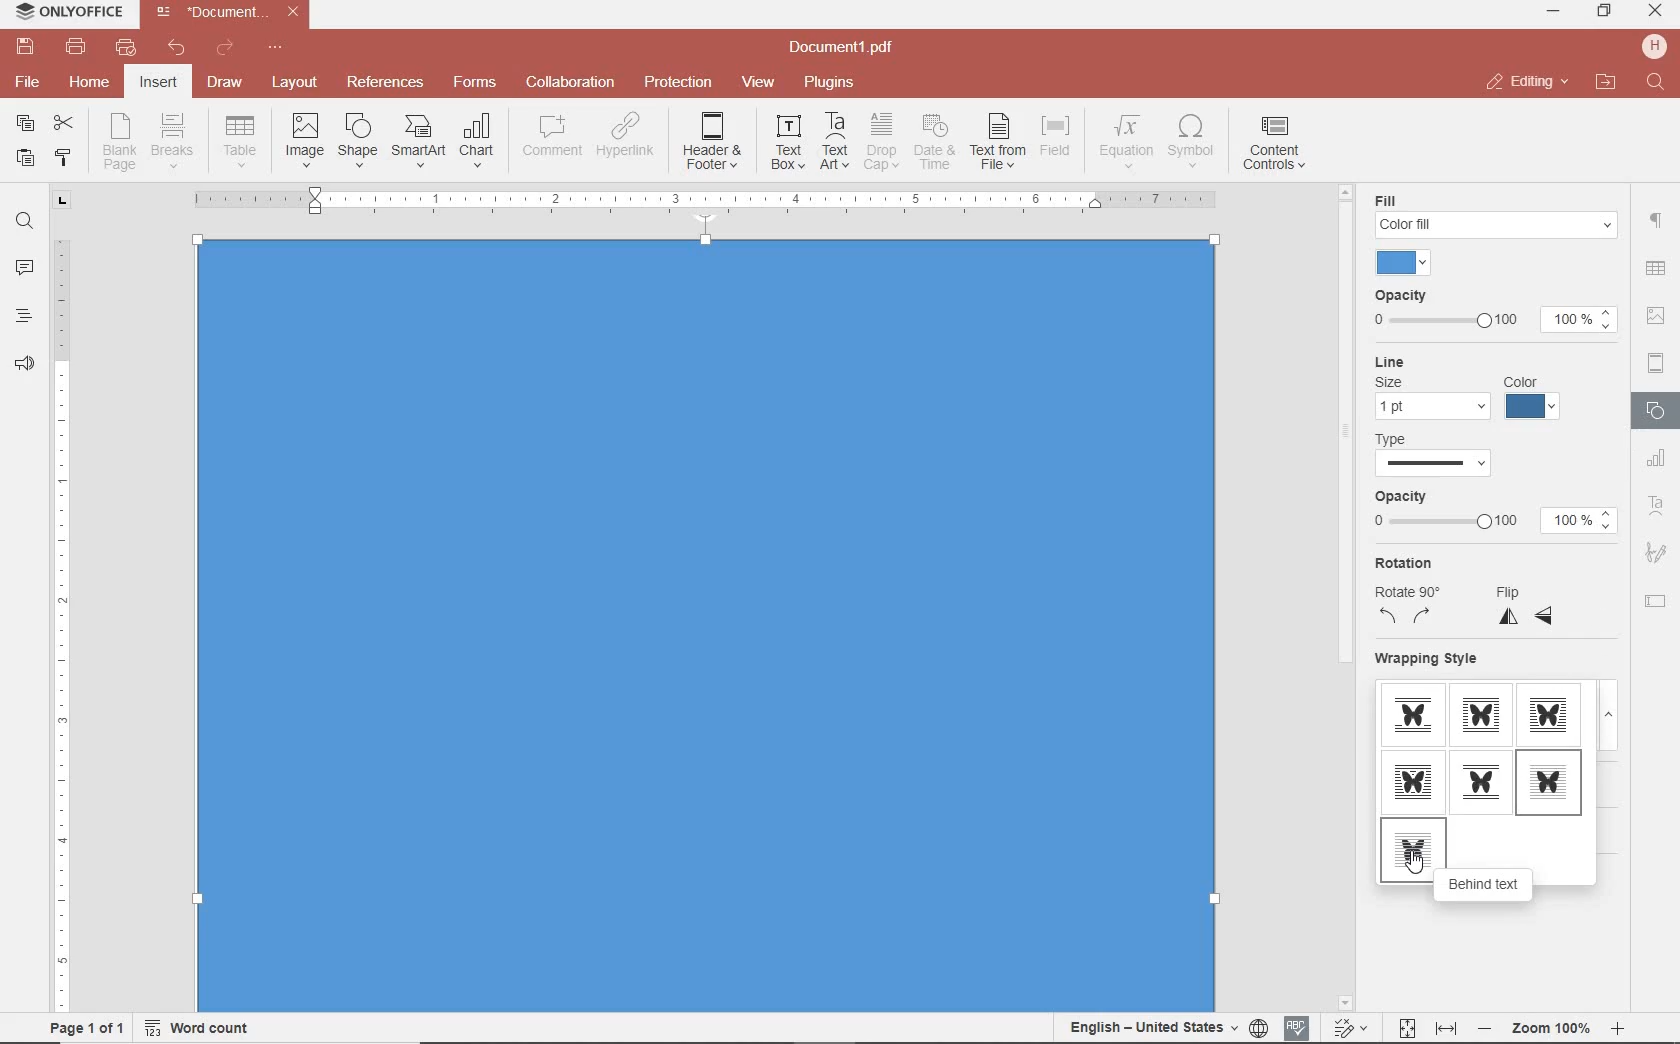  I want to click on save, so click(23, 47).